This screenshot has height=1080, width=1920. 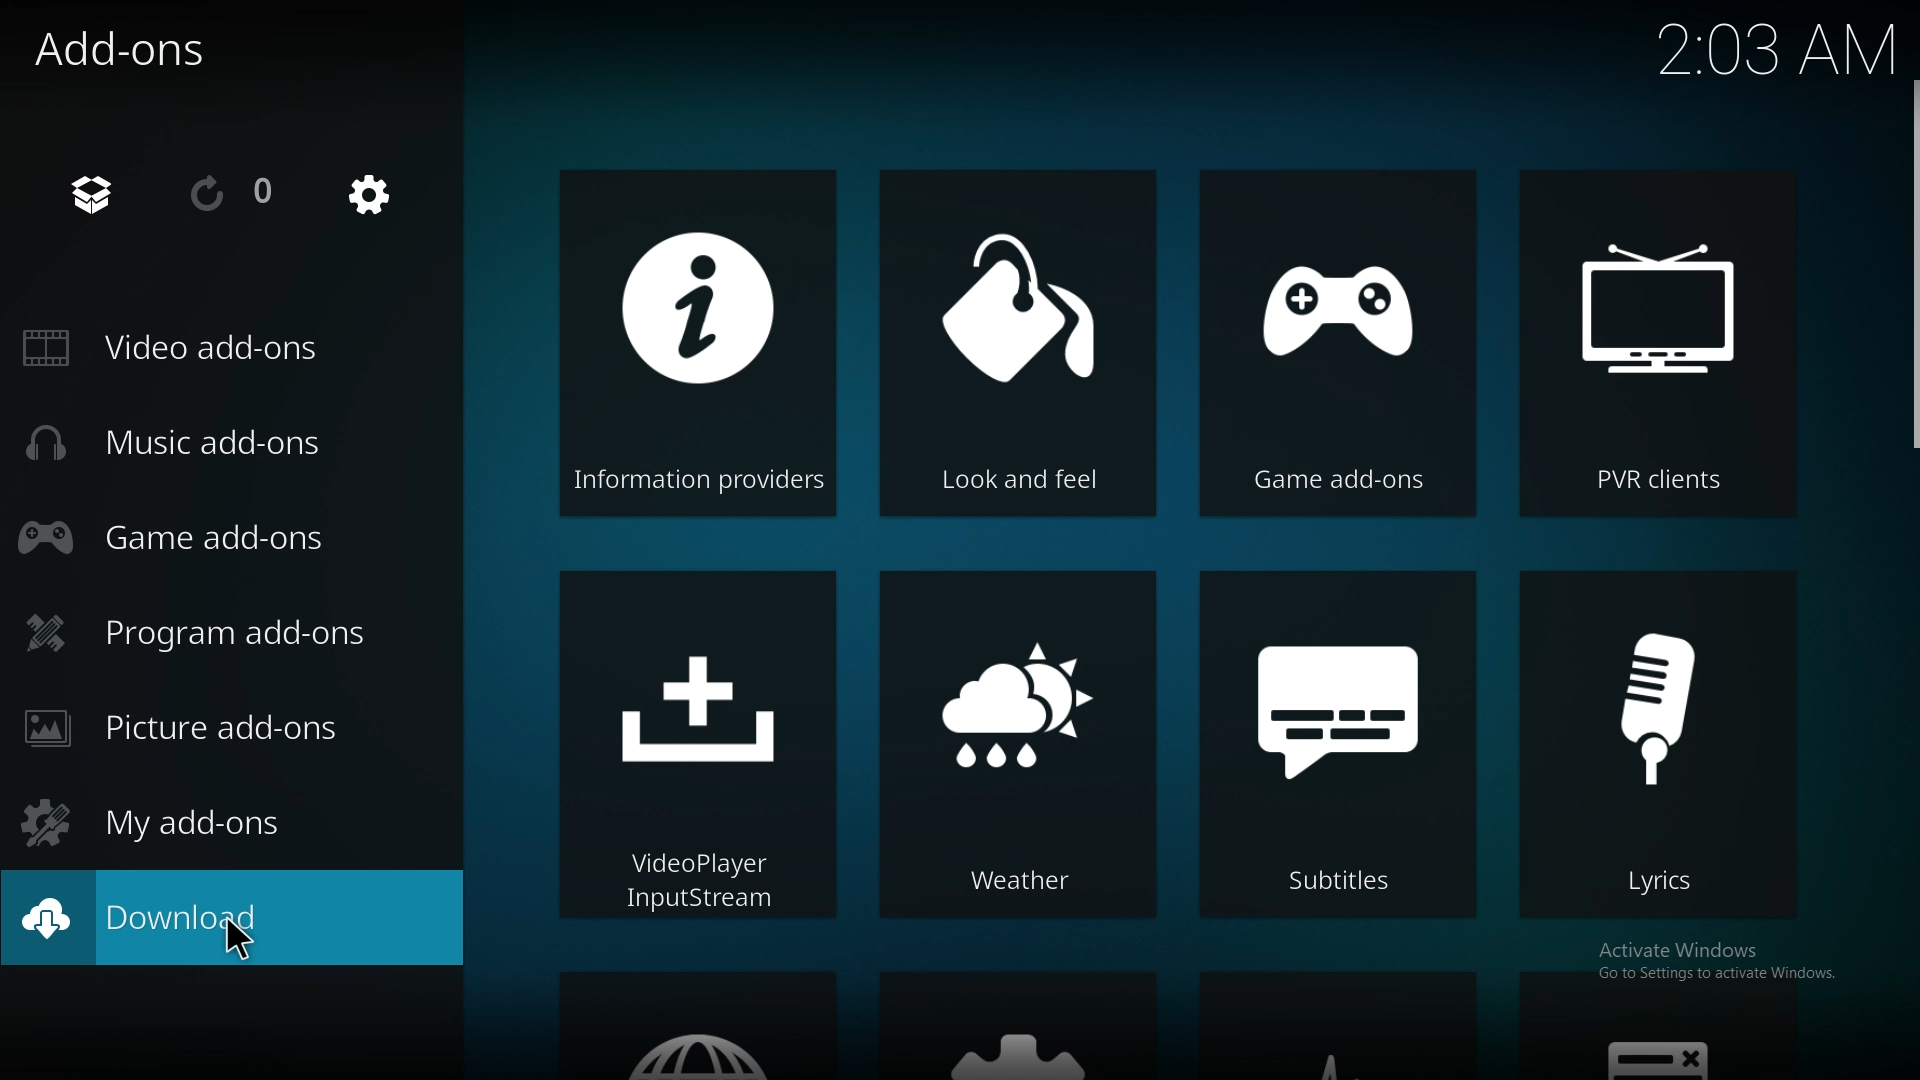 I want to click on video player inputstream, so click(x=702, y=746).